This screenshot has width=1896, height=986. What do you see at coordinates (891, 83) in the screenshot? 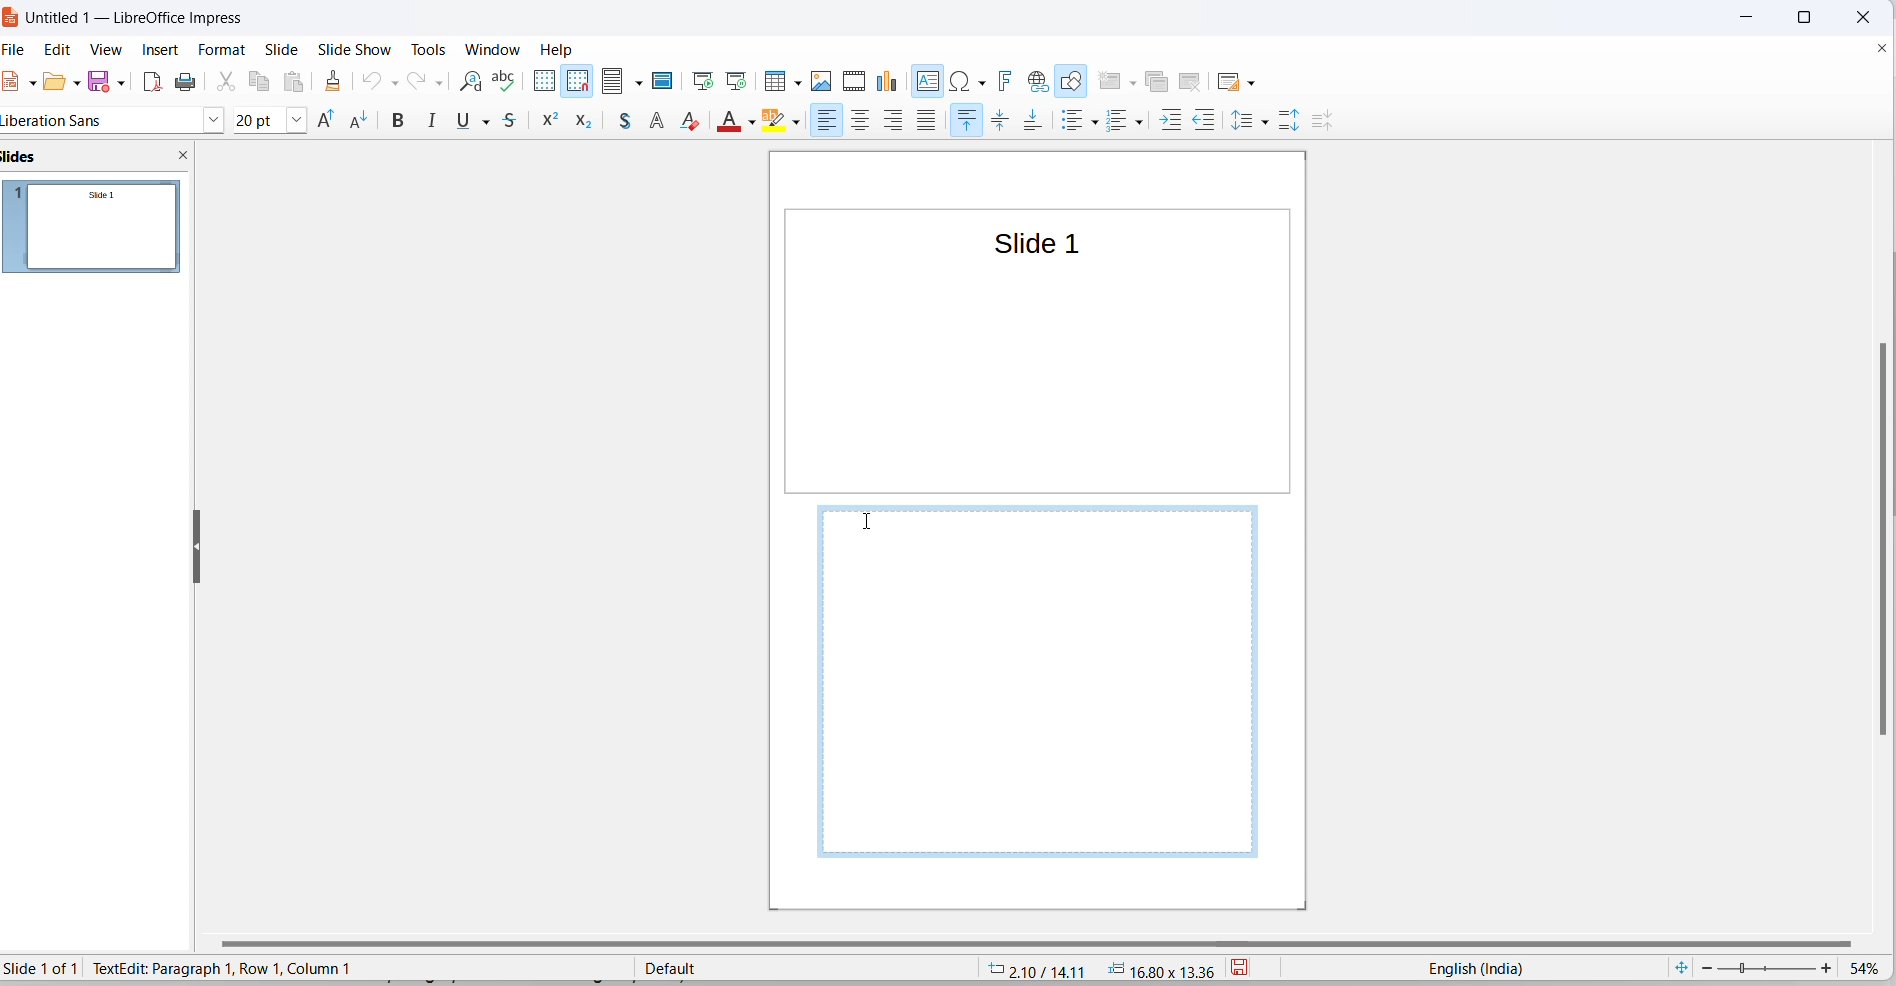
I see `insert chart` at bounding box center [891, 83].